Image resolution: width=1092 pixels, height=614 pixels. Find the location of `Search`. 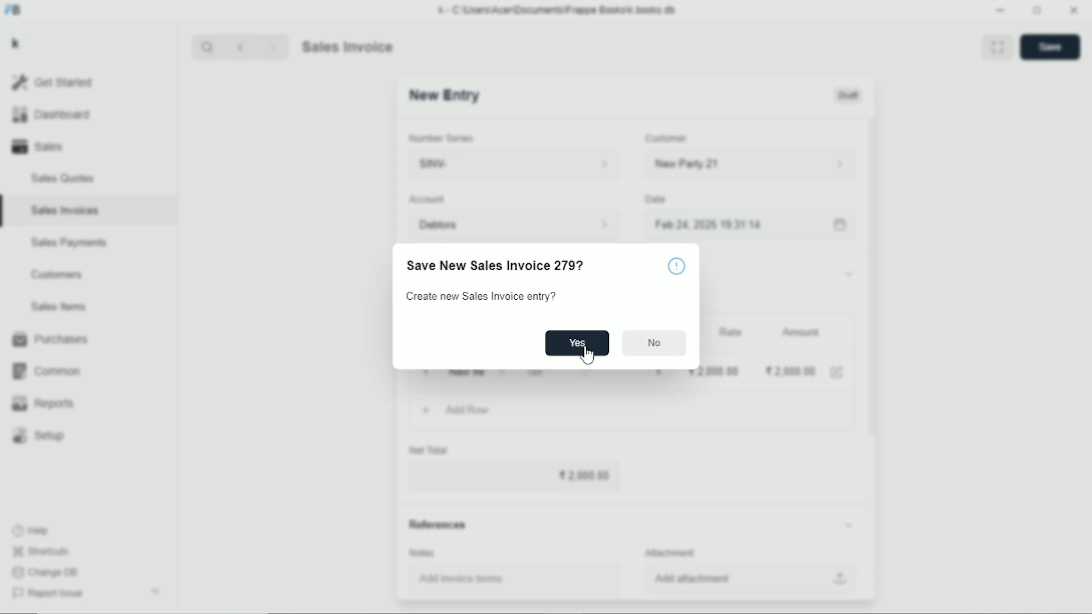

Search is located at coordinates (208, 47).